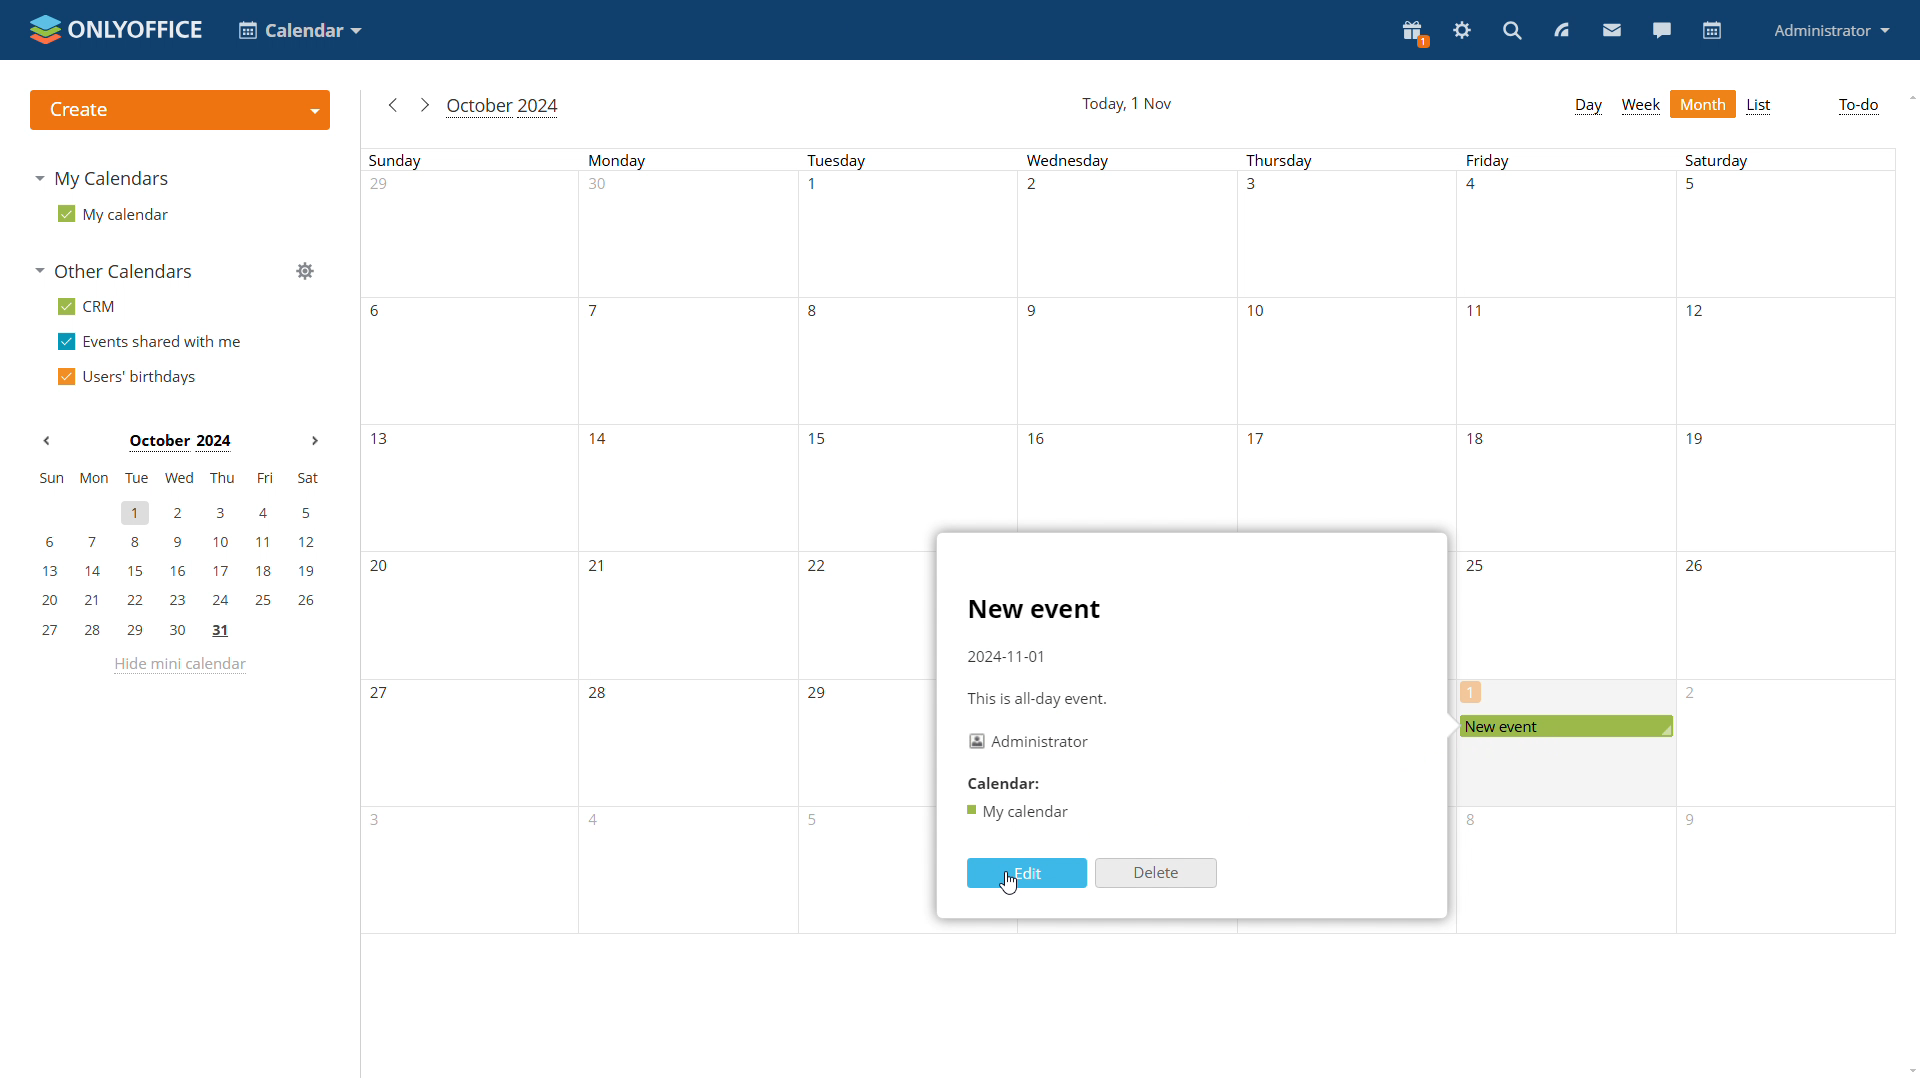 Image resolution: width=1920 pixels, height=1080 pixels. I want to click on event date, so click(1009, 656).